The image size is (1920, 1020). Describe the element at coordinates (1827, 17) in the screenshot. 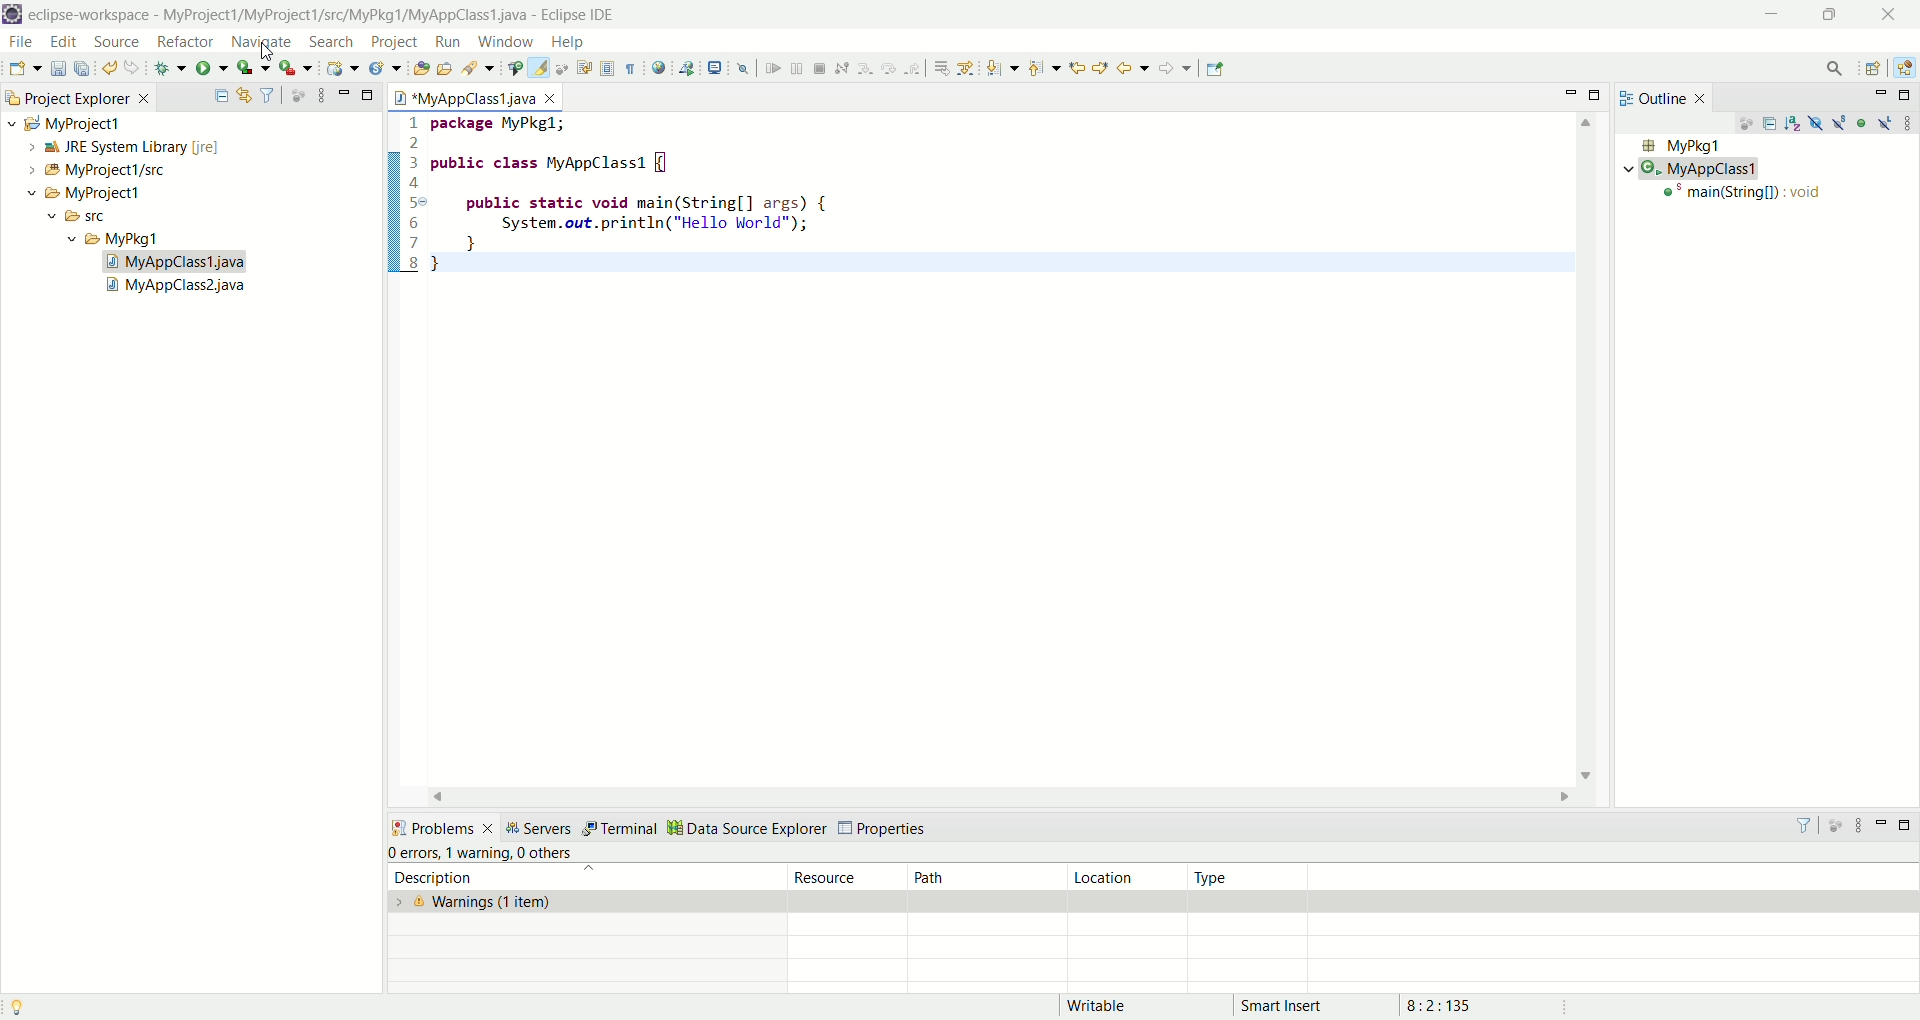

I see `maximize` at that location.